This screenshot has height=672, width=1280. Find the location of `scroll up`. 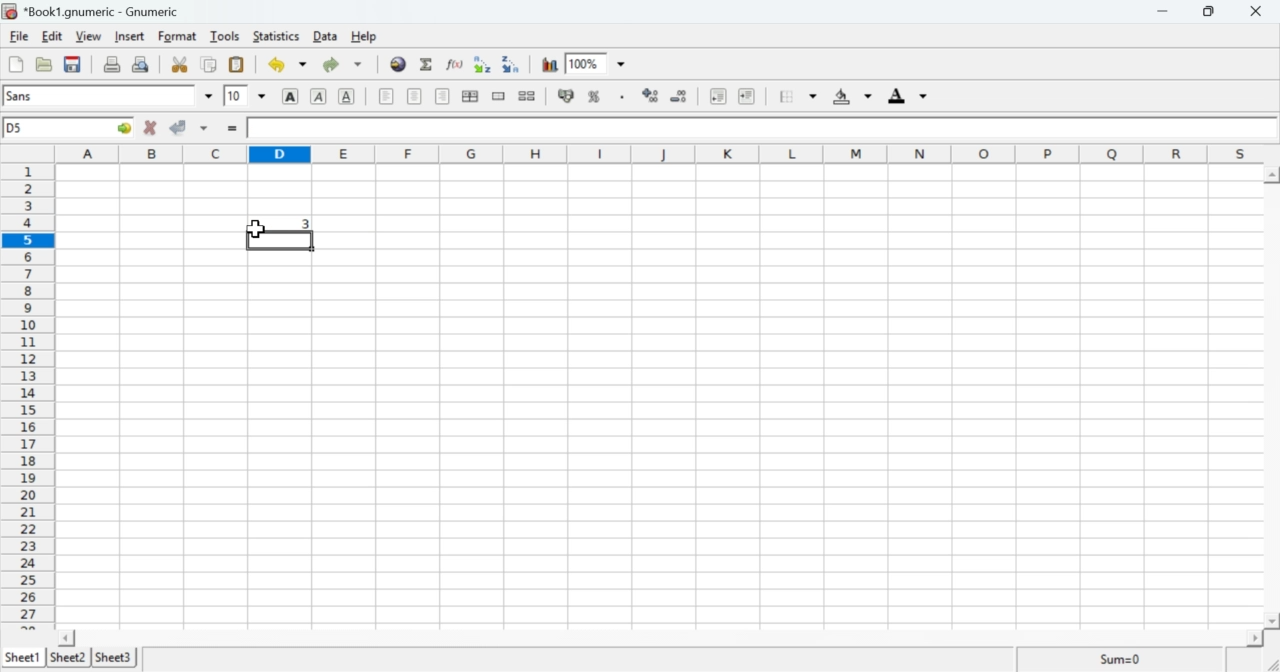

scroll up is located at coordinates (1272, 174).